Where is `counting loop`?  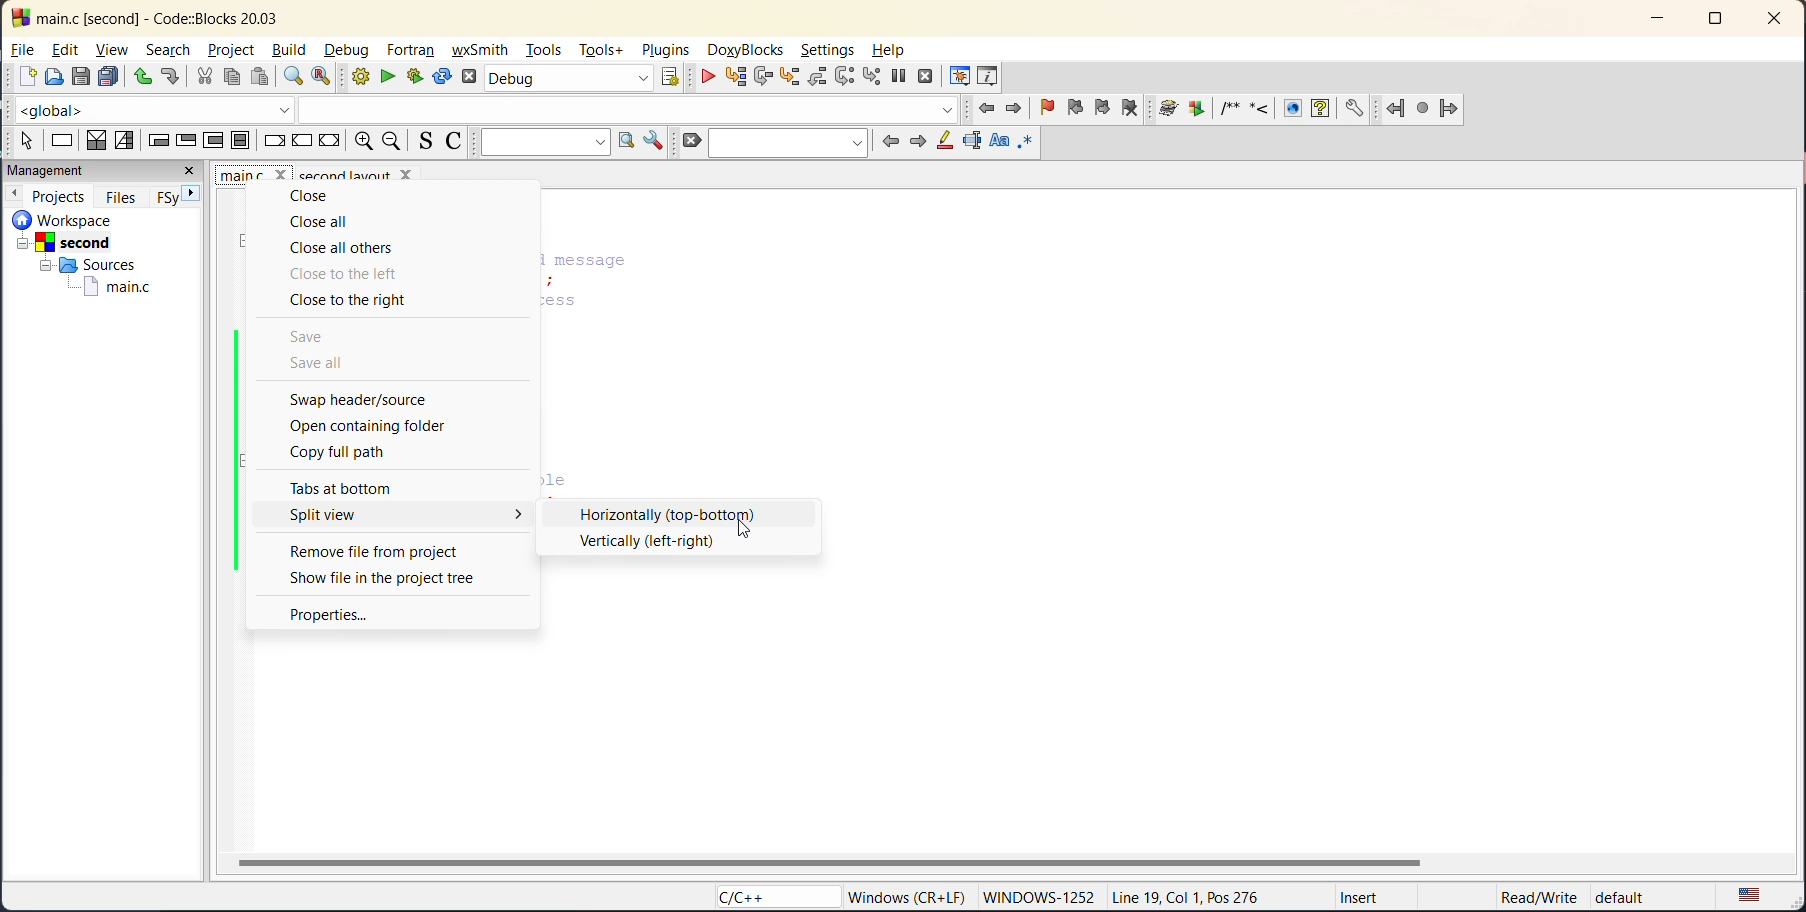 counting loop is located at coordinates (215, 141).